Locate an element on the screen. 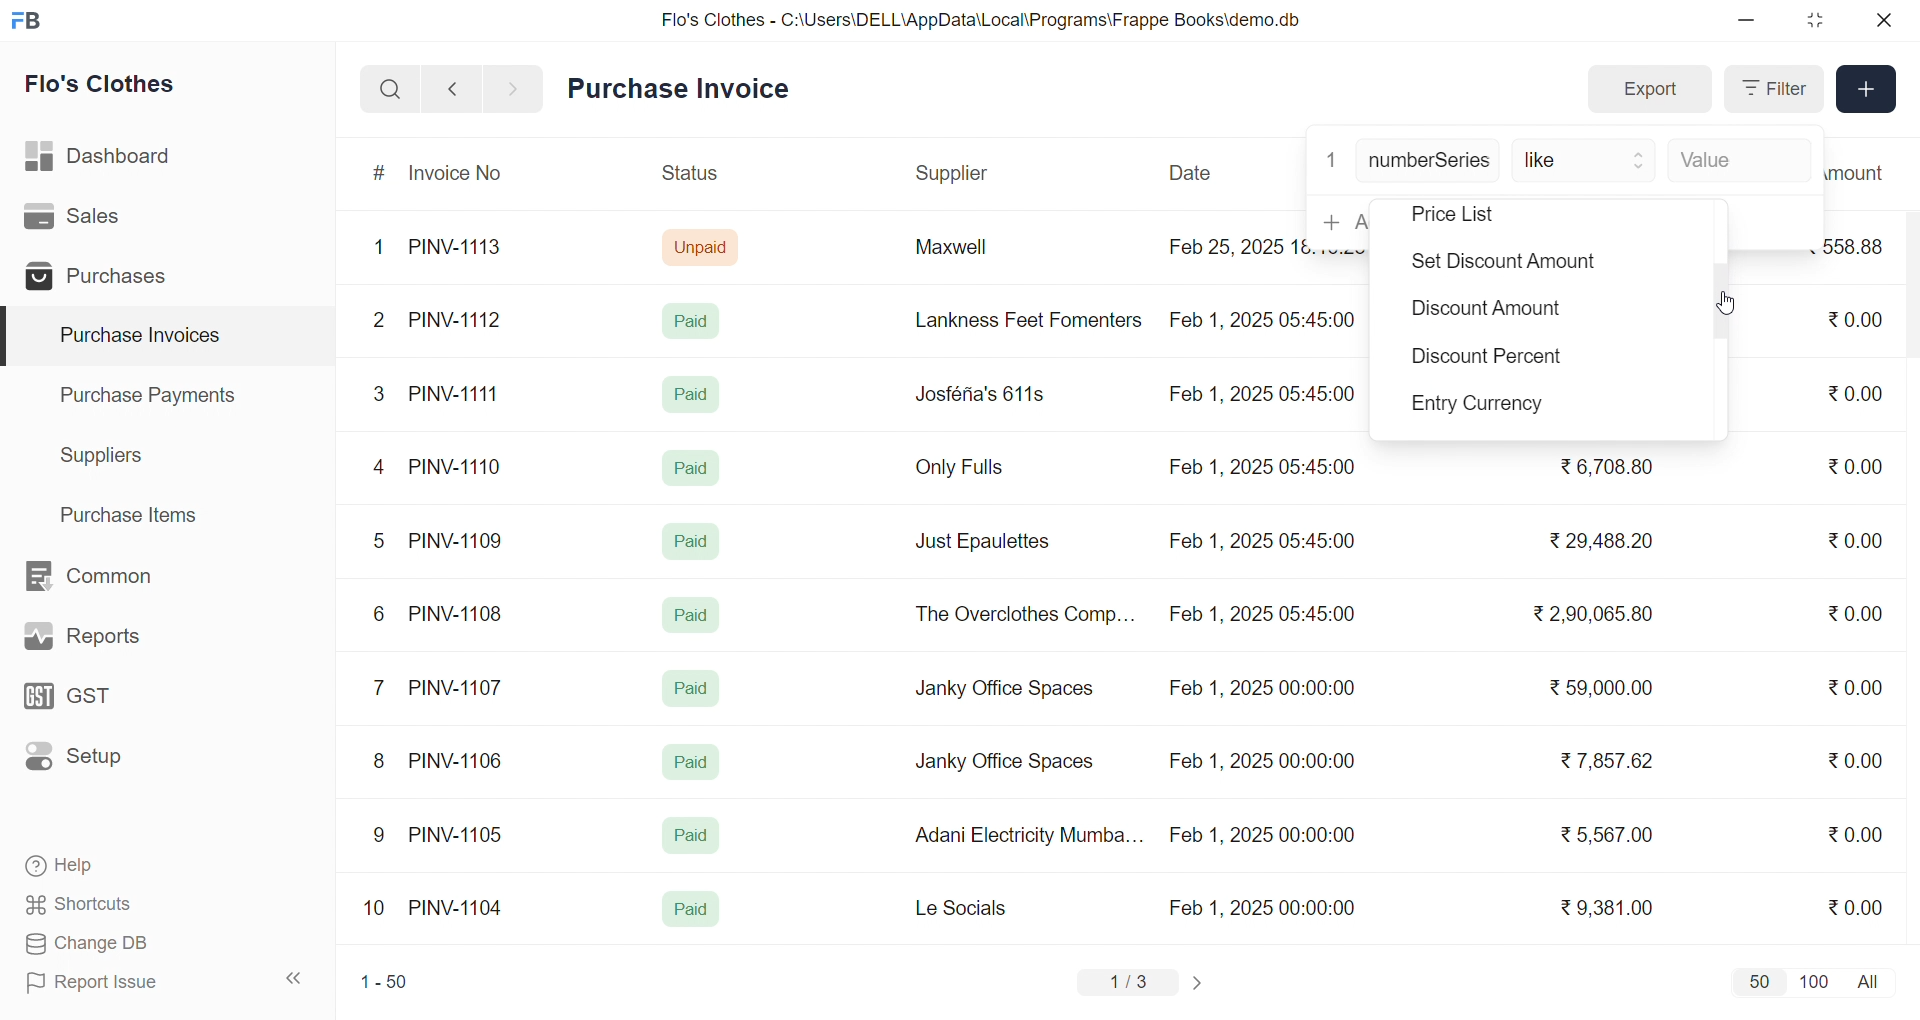 The height and width of the screenshot is (1020, 1920). Paid is located at coordinates (696, 320).